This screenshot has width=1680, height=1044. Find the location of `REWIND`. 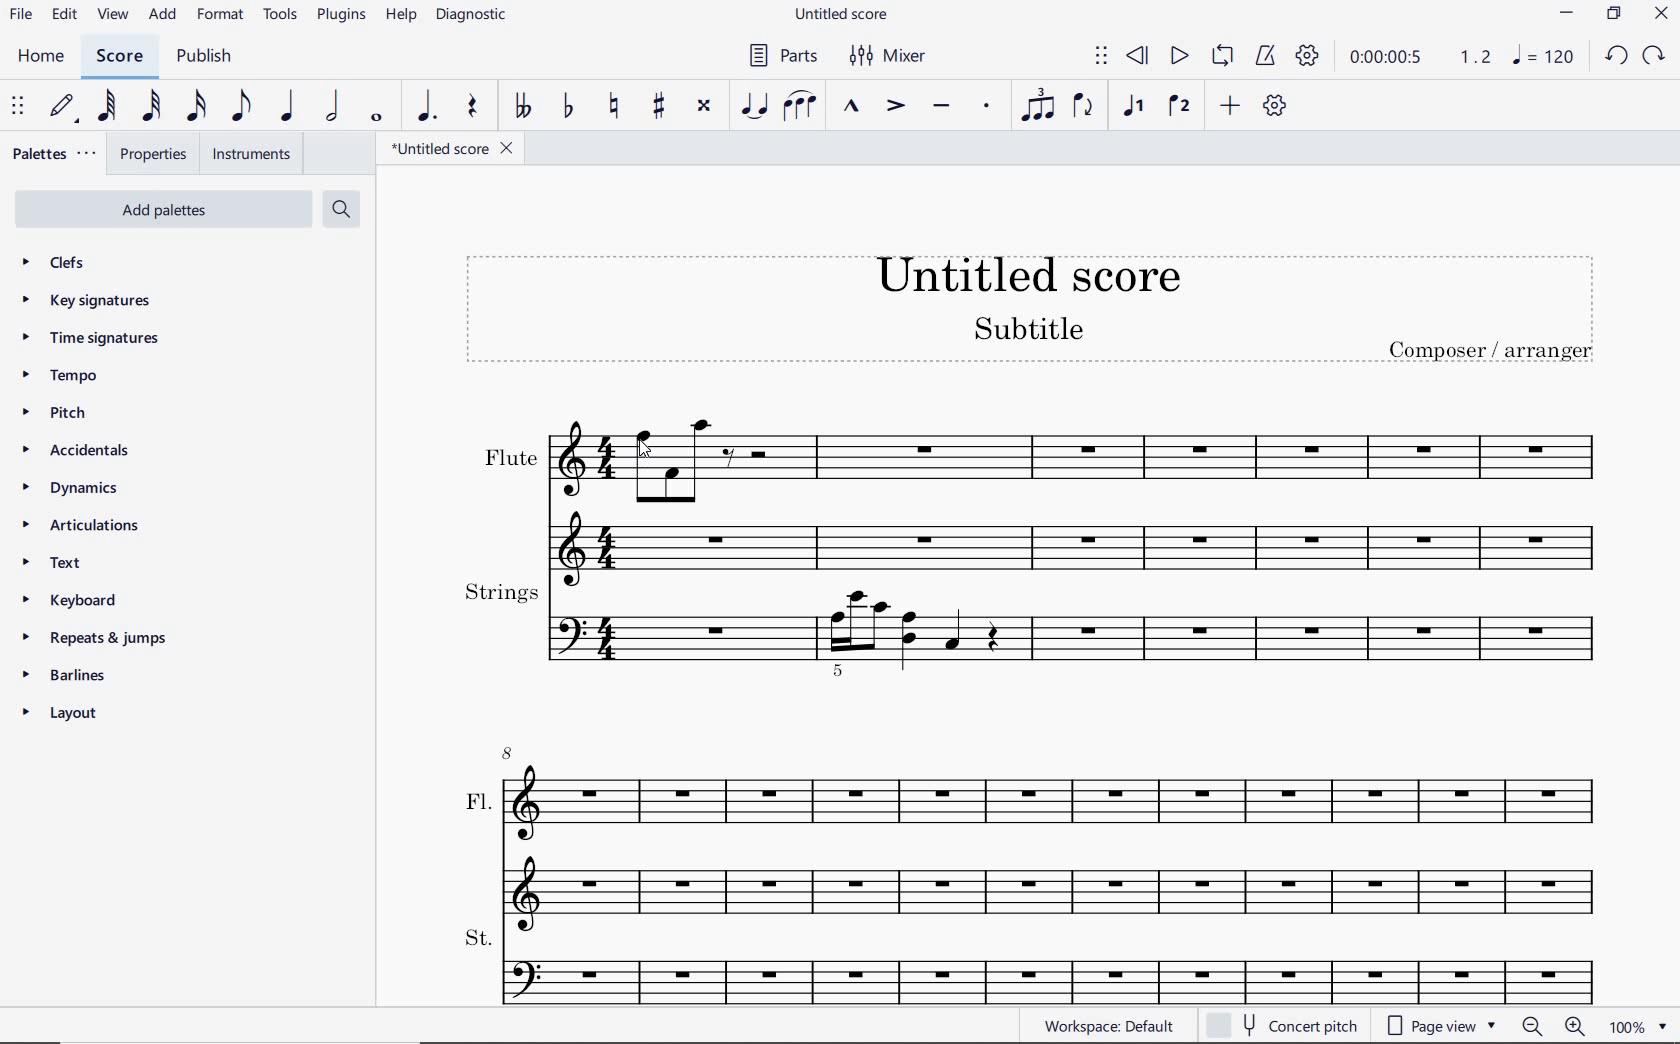

REWIND is located at coordinates (1134, 56).